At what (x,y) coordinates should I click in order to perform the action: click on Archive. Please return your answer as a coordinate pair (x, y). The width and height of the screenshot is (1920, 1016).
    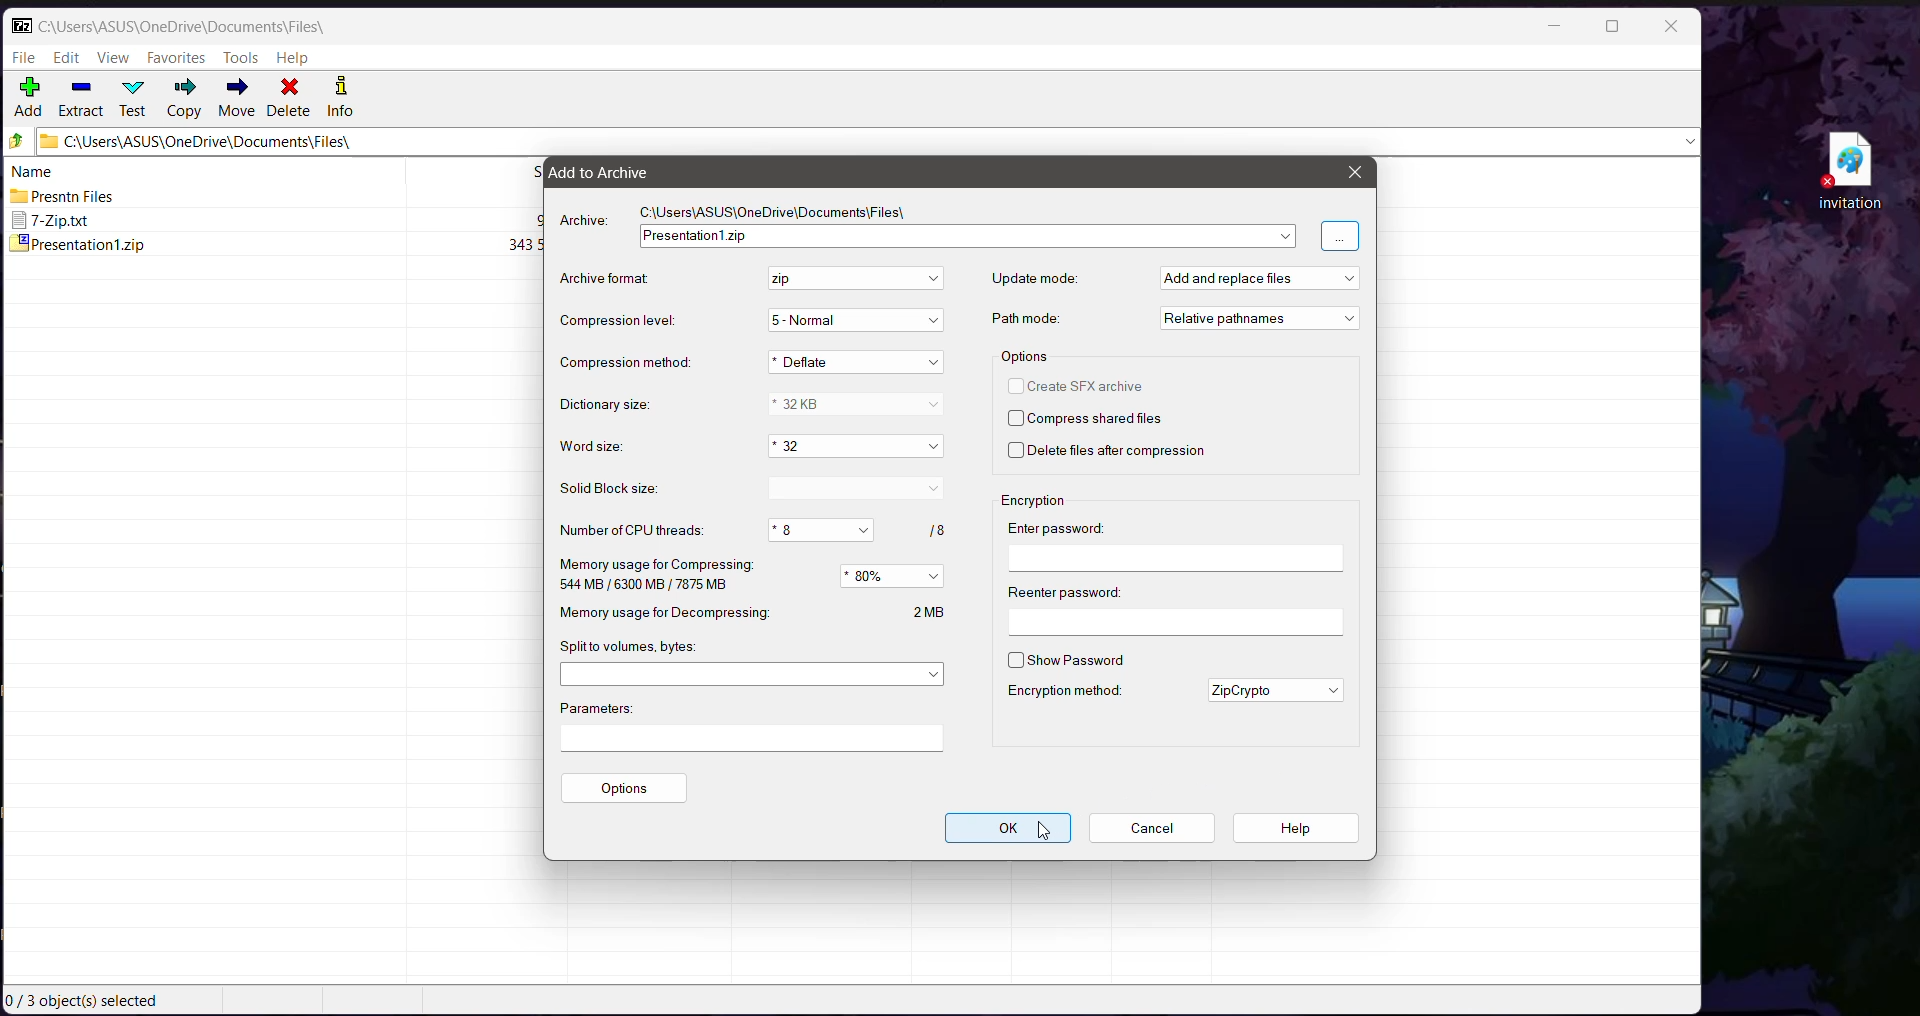
    Looking at the image, I should click on (584, 220).